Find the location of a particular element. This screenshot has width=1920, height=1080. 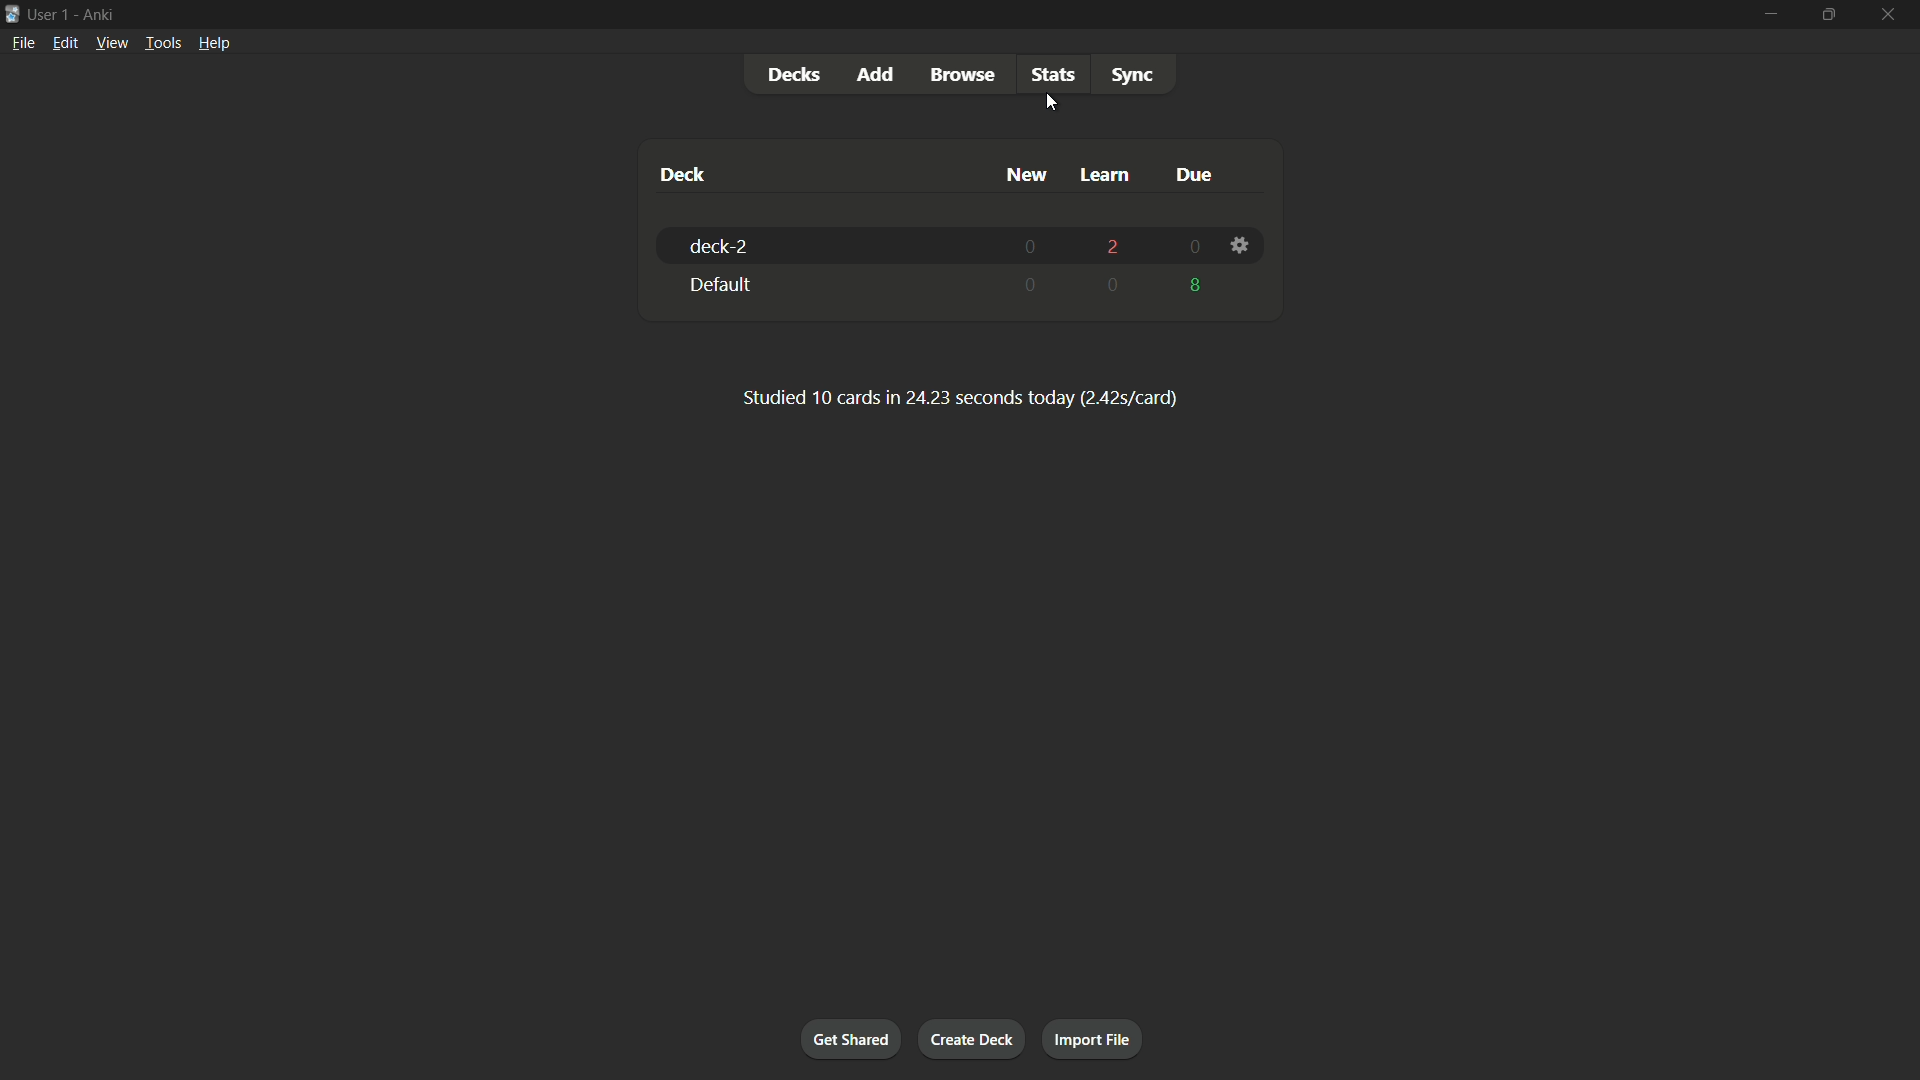

Edit is located at coordinates (65, 46).